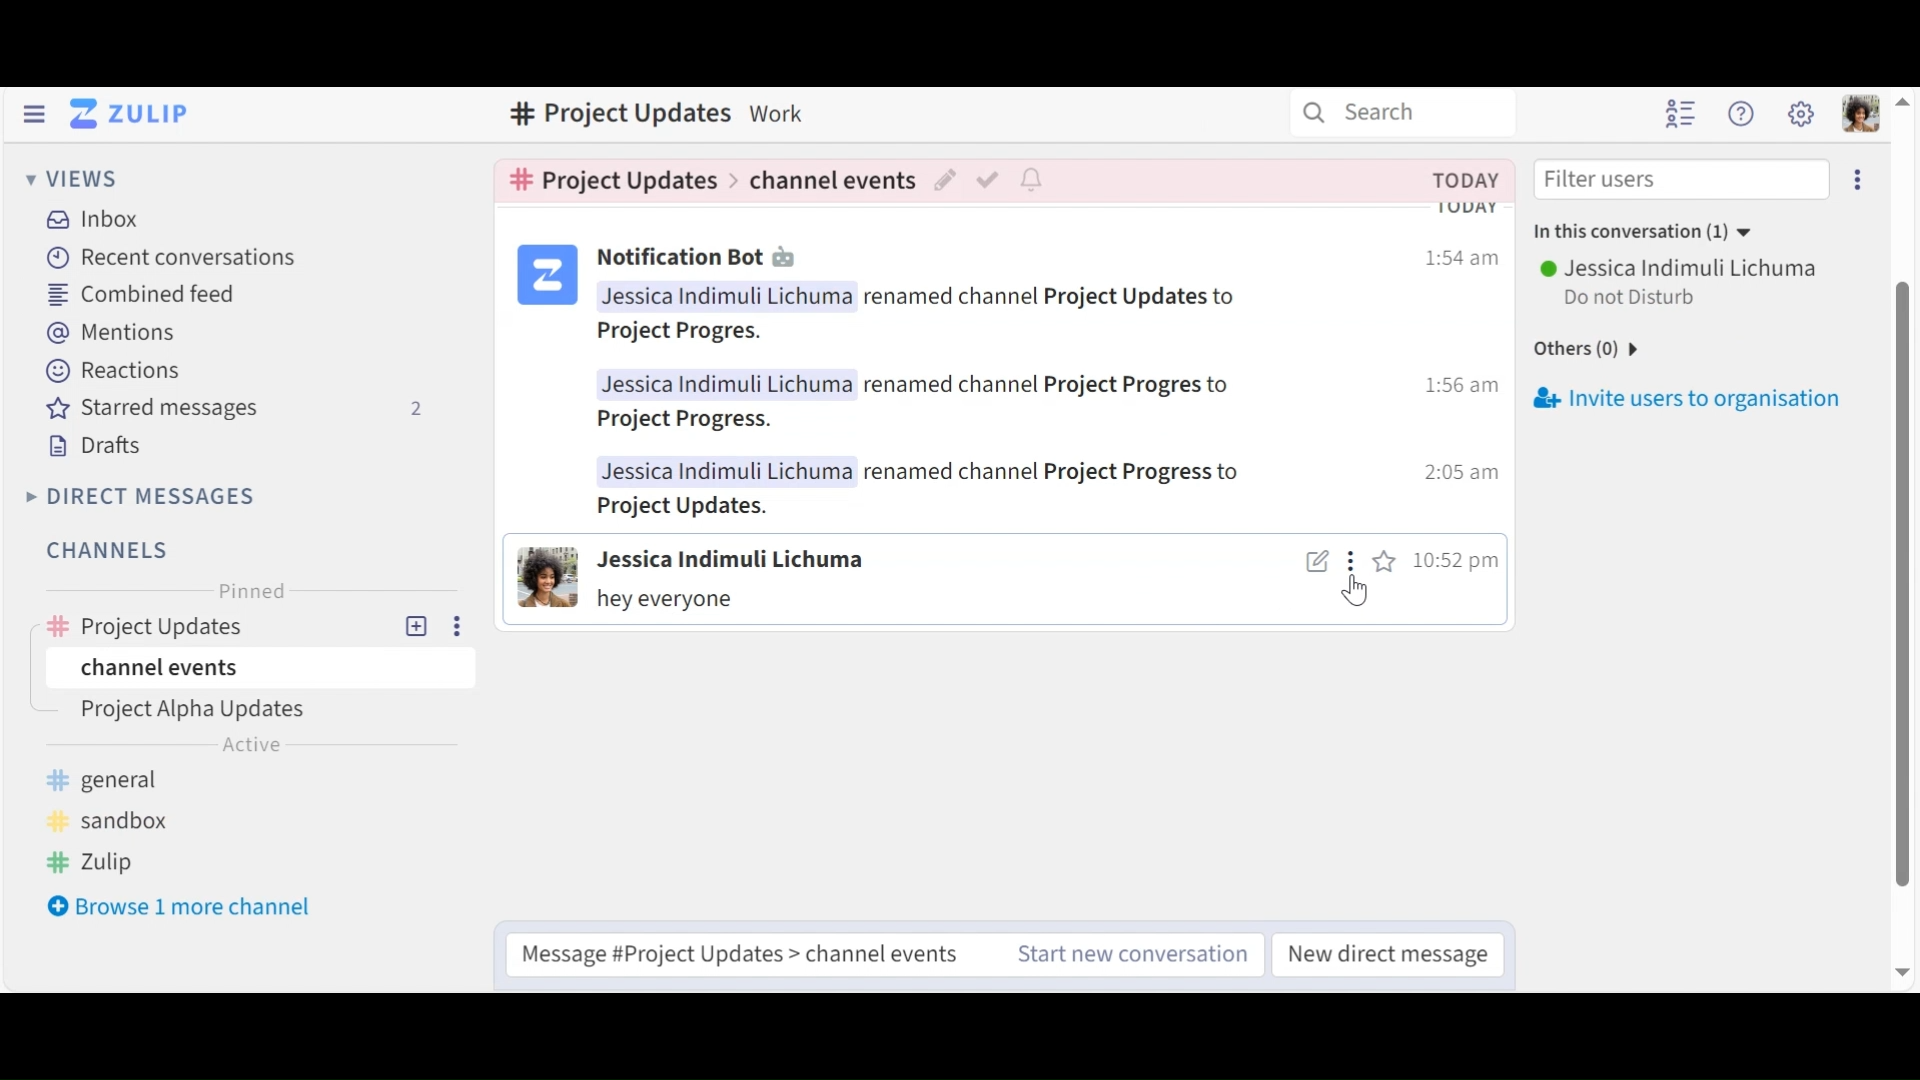 The height and width of the screenshot is (1080, 1920). Describe the element at coordinates (1382, 953) in the screenshot. I see `New Direct messages` at that location.